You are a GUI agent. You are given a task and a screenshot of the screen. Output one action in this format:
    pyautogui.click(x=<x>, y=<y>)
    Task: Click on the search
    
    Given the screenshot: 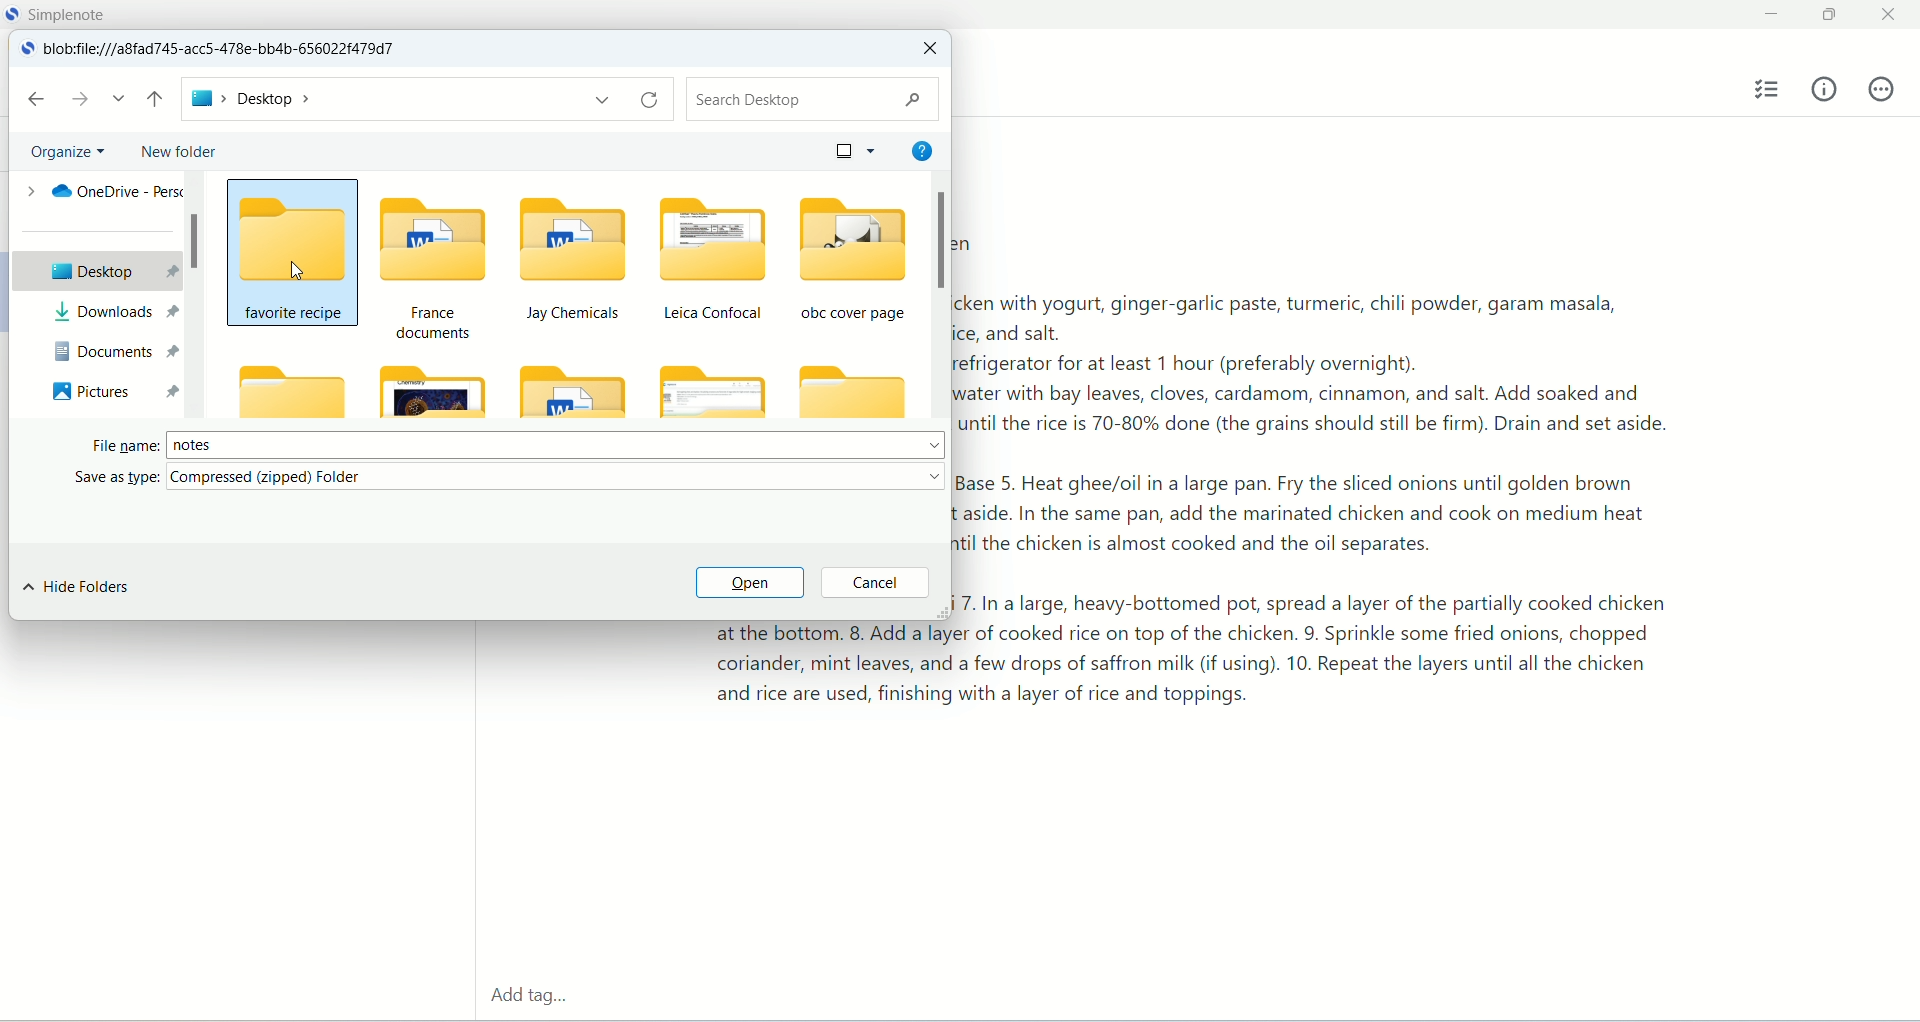 What is the action you would take?
    pyautogui.click(x=809, y=99)
    